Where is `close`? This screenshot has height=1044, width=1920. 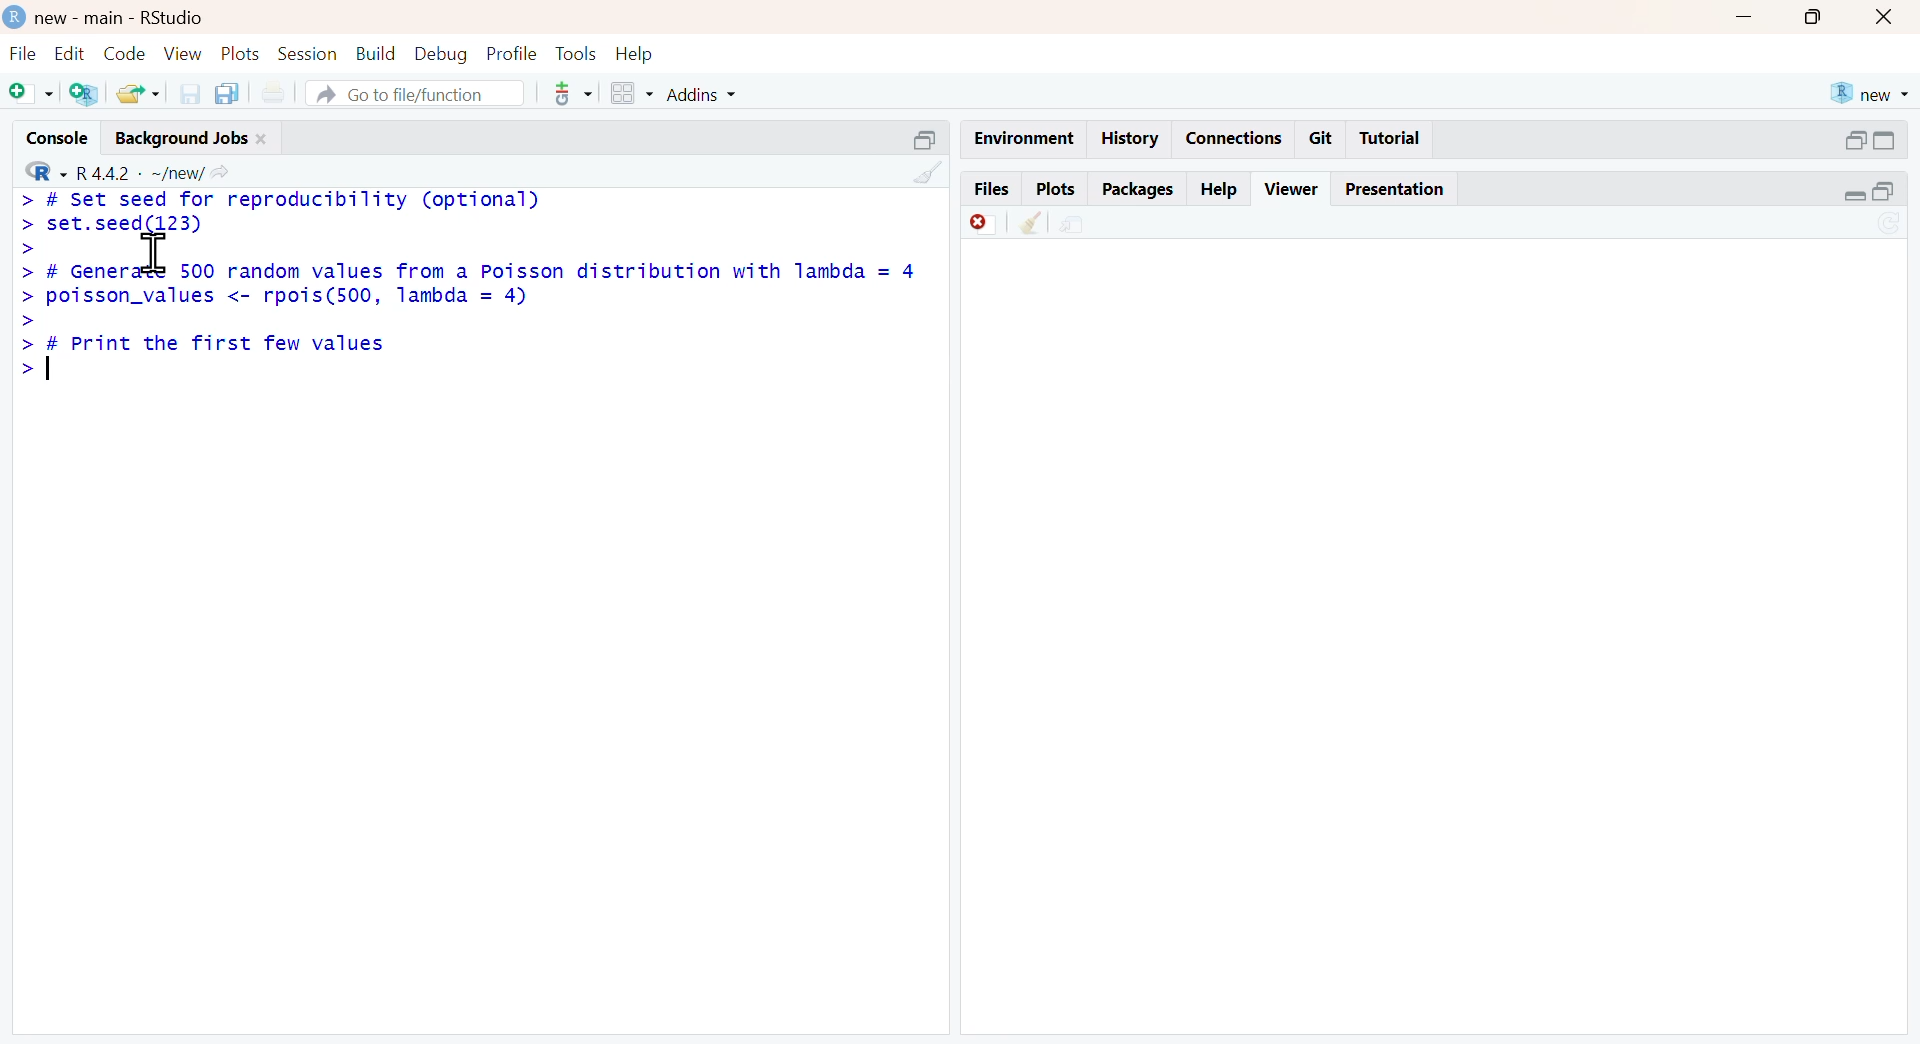
close is located at coordinates (1886, 17).